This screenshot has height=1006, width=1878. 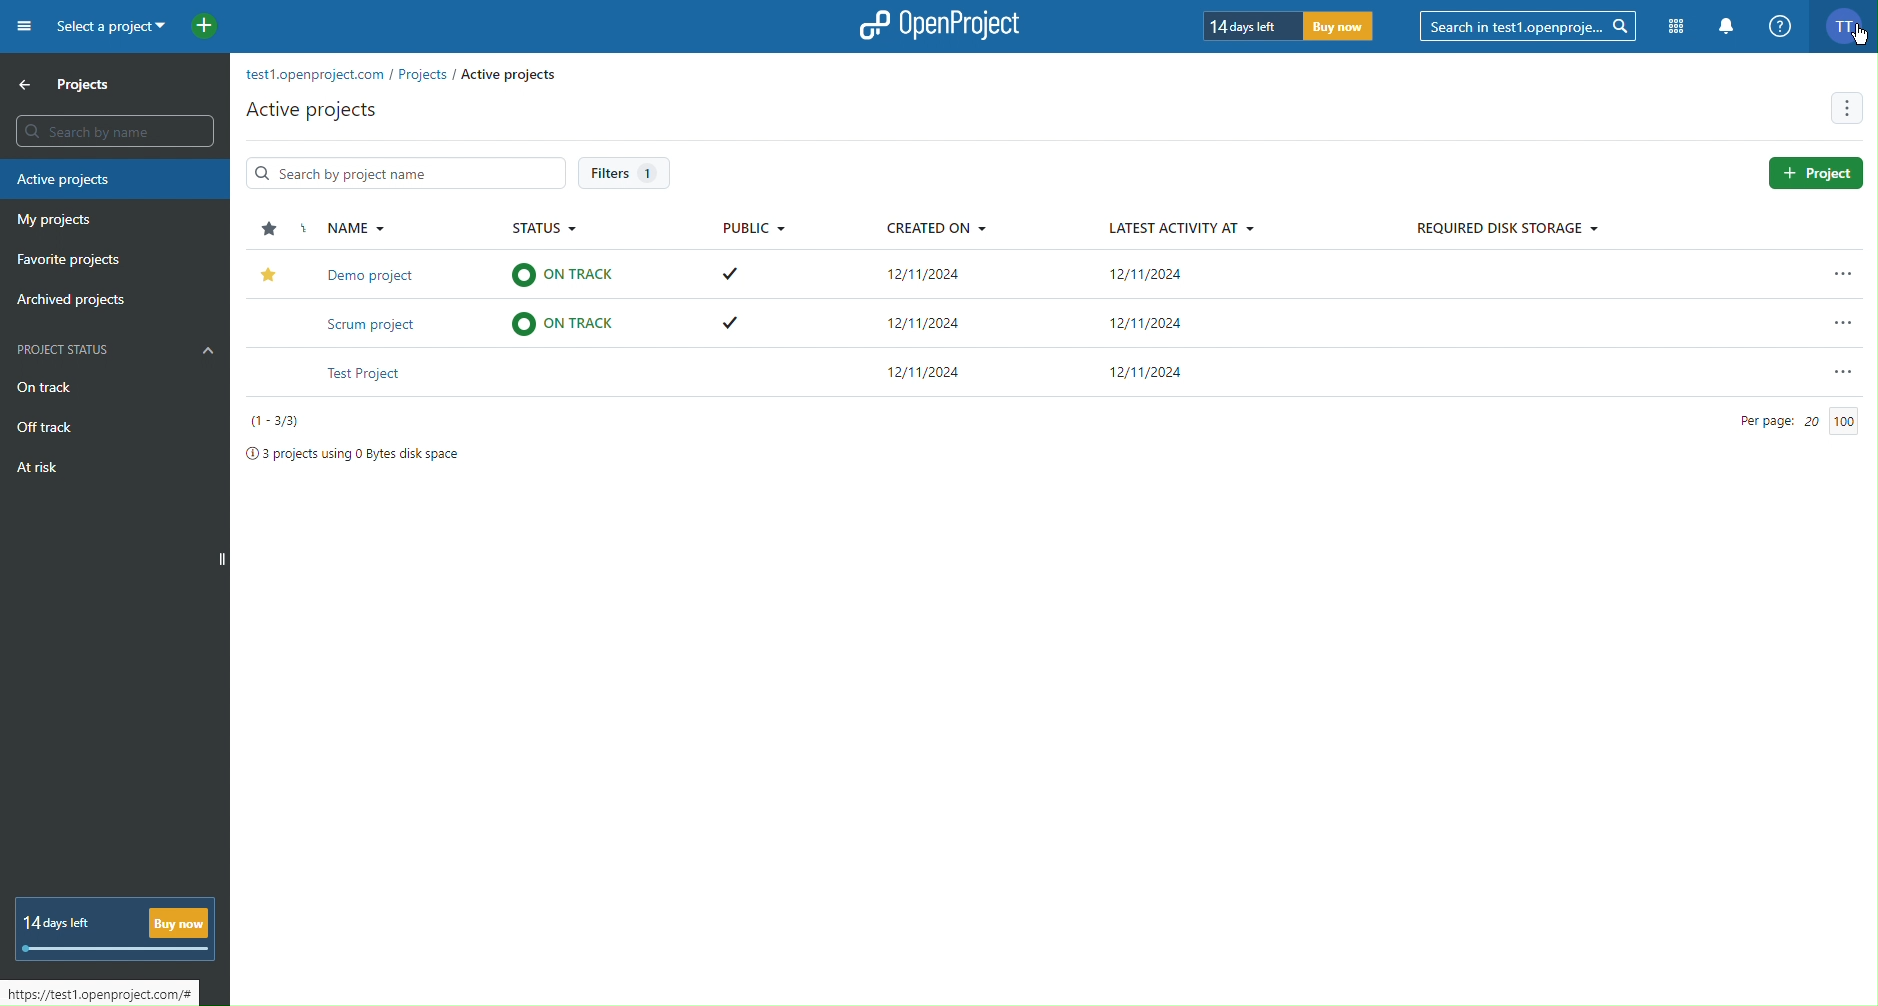 What do you see at coordinates (116, 132) in the screenshot?
I see `Search Bar` at bounding box center [116, 132].